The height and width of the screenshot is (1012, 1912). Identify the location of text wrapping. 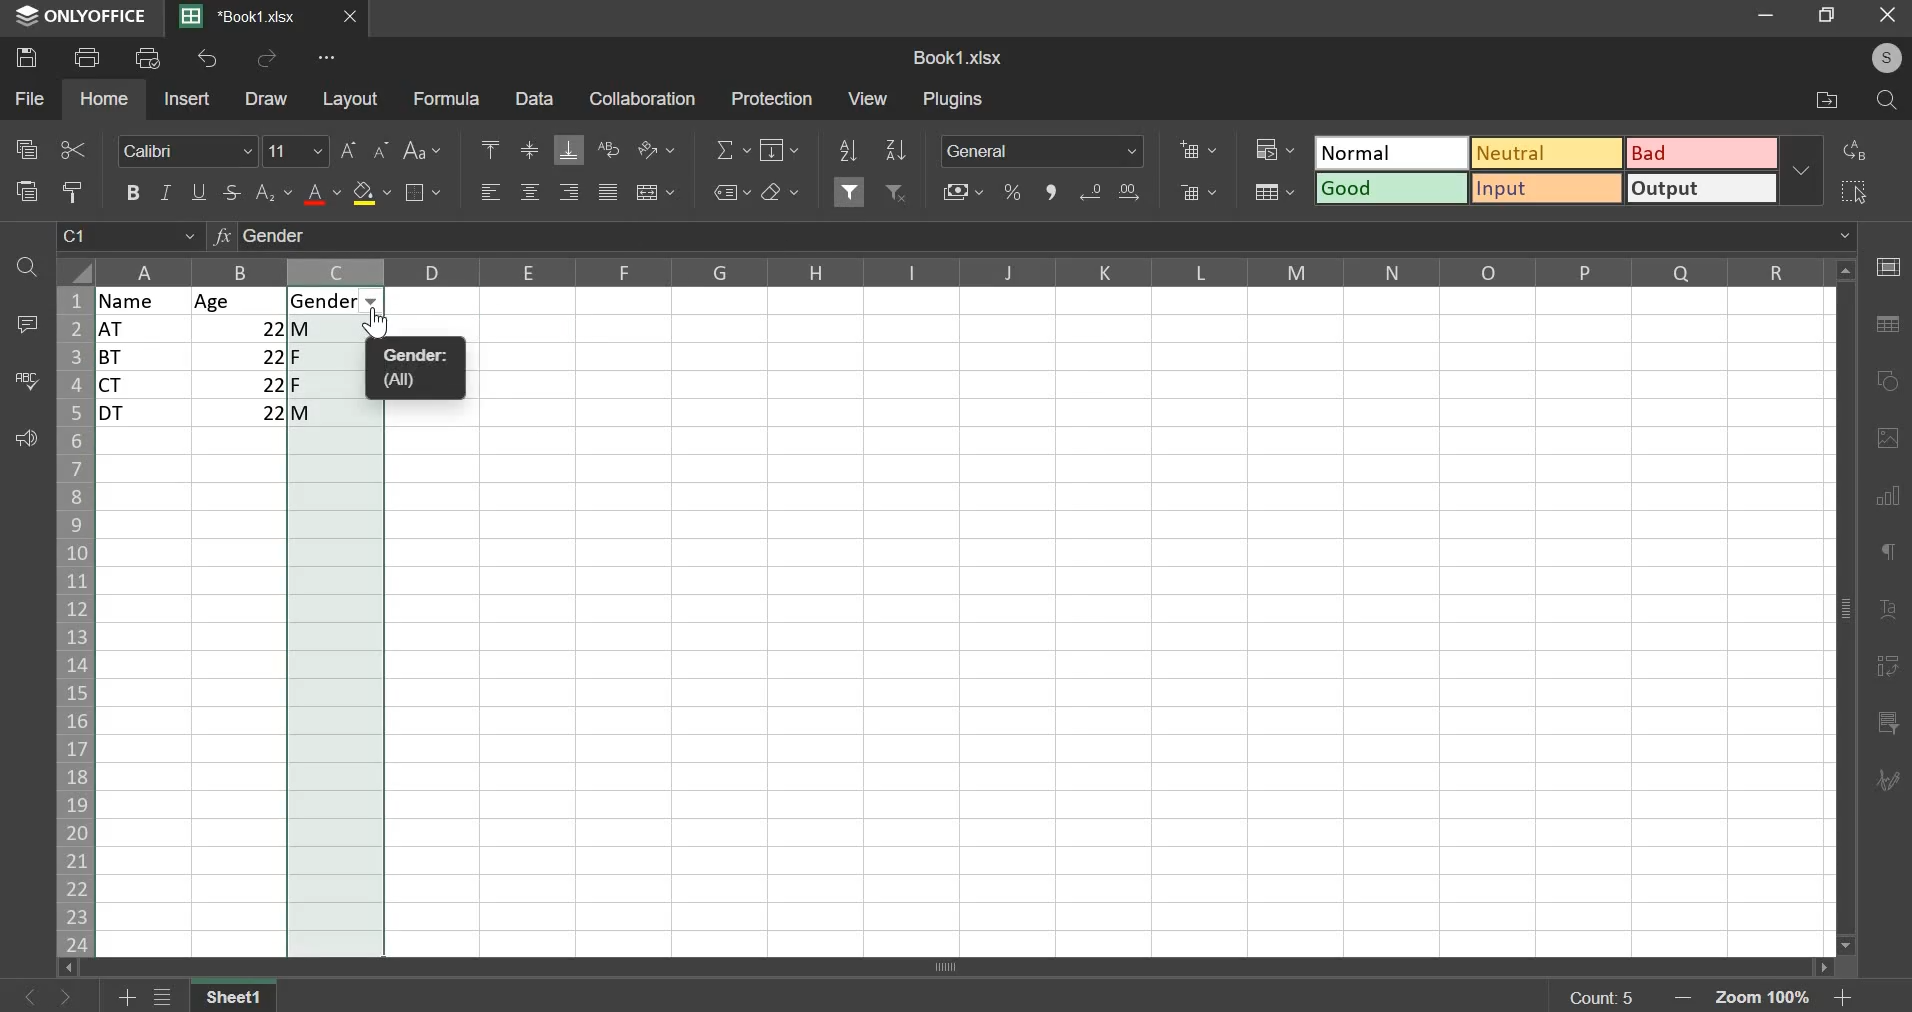
(608, 148).